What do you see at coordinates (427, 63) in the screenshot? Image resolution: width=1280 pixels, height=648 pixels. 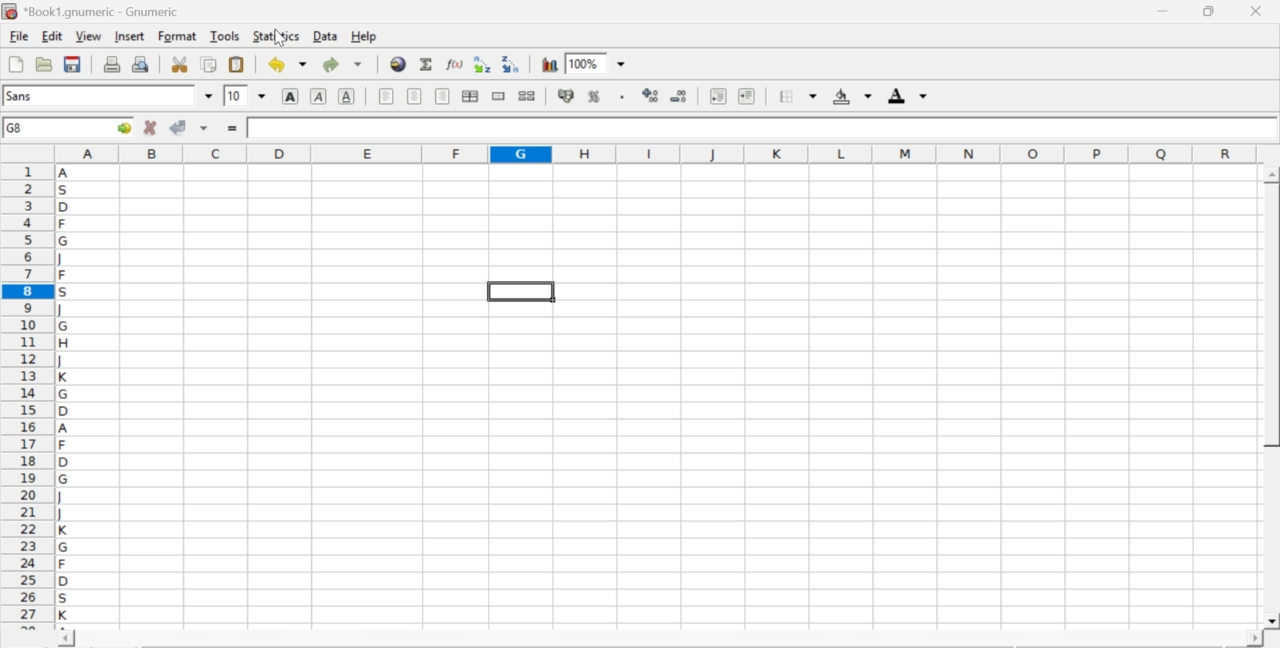 I see `sum in current cell` at bounding box center [427, 63].